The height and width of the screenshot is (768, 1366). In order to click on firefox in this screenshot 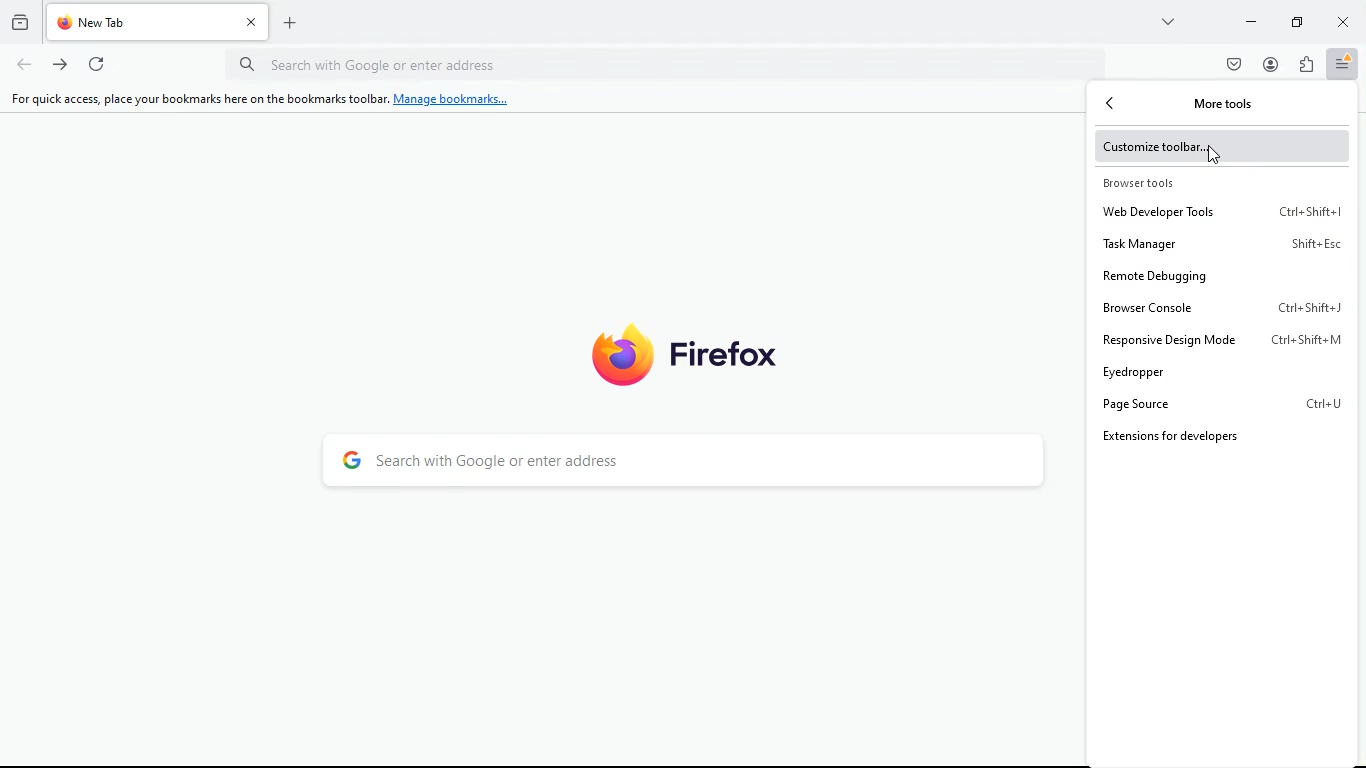, I will do `click(710, 350)`.